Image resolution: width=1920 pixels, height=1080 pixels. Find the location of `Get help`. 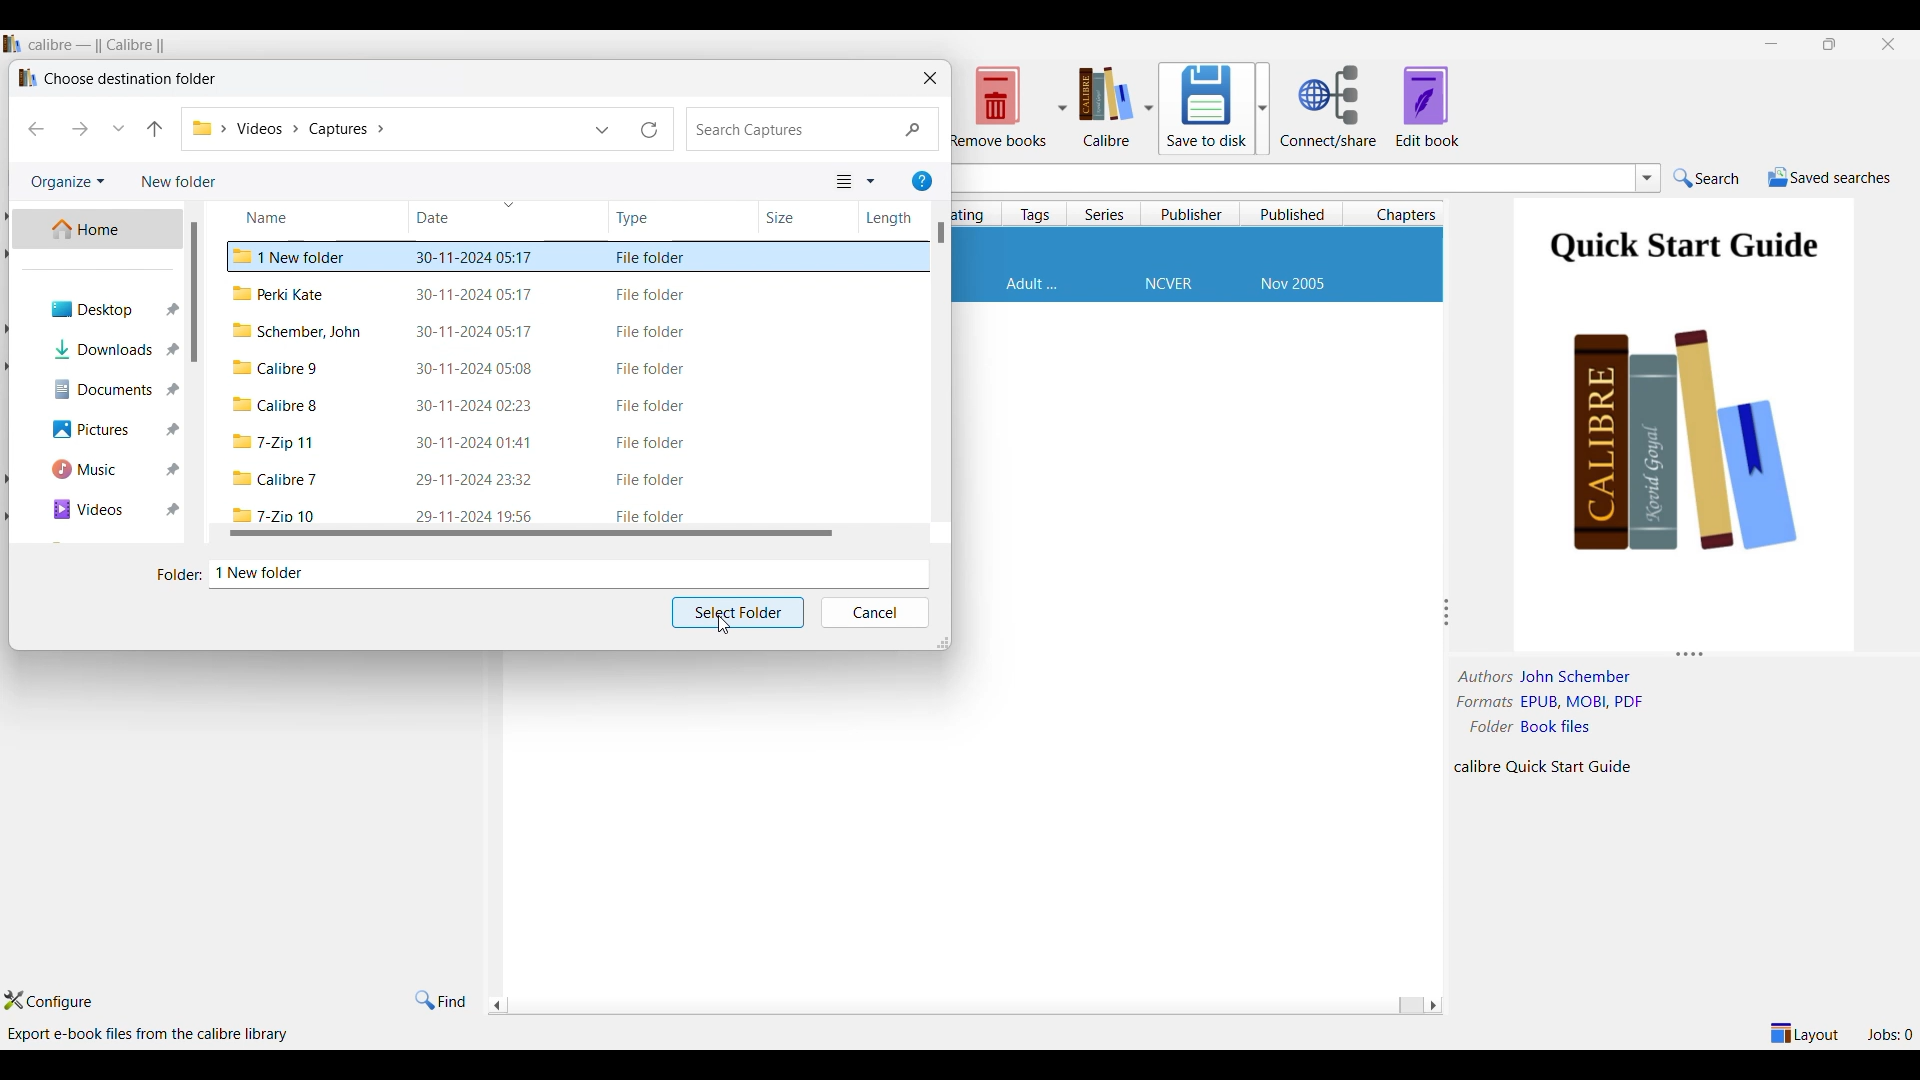

Get help is located at coordinates (922, 181).